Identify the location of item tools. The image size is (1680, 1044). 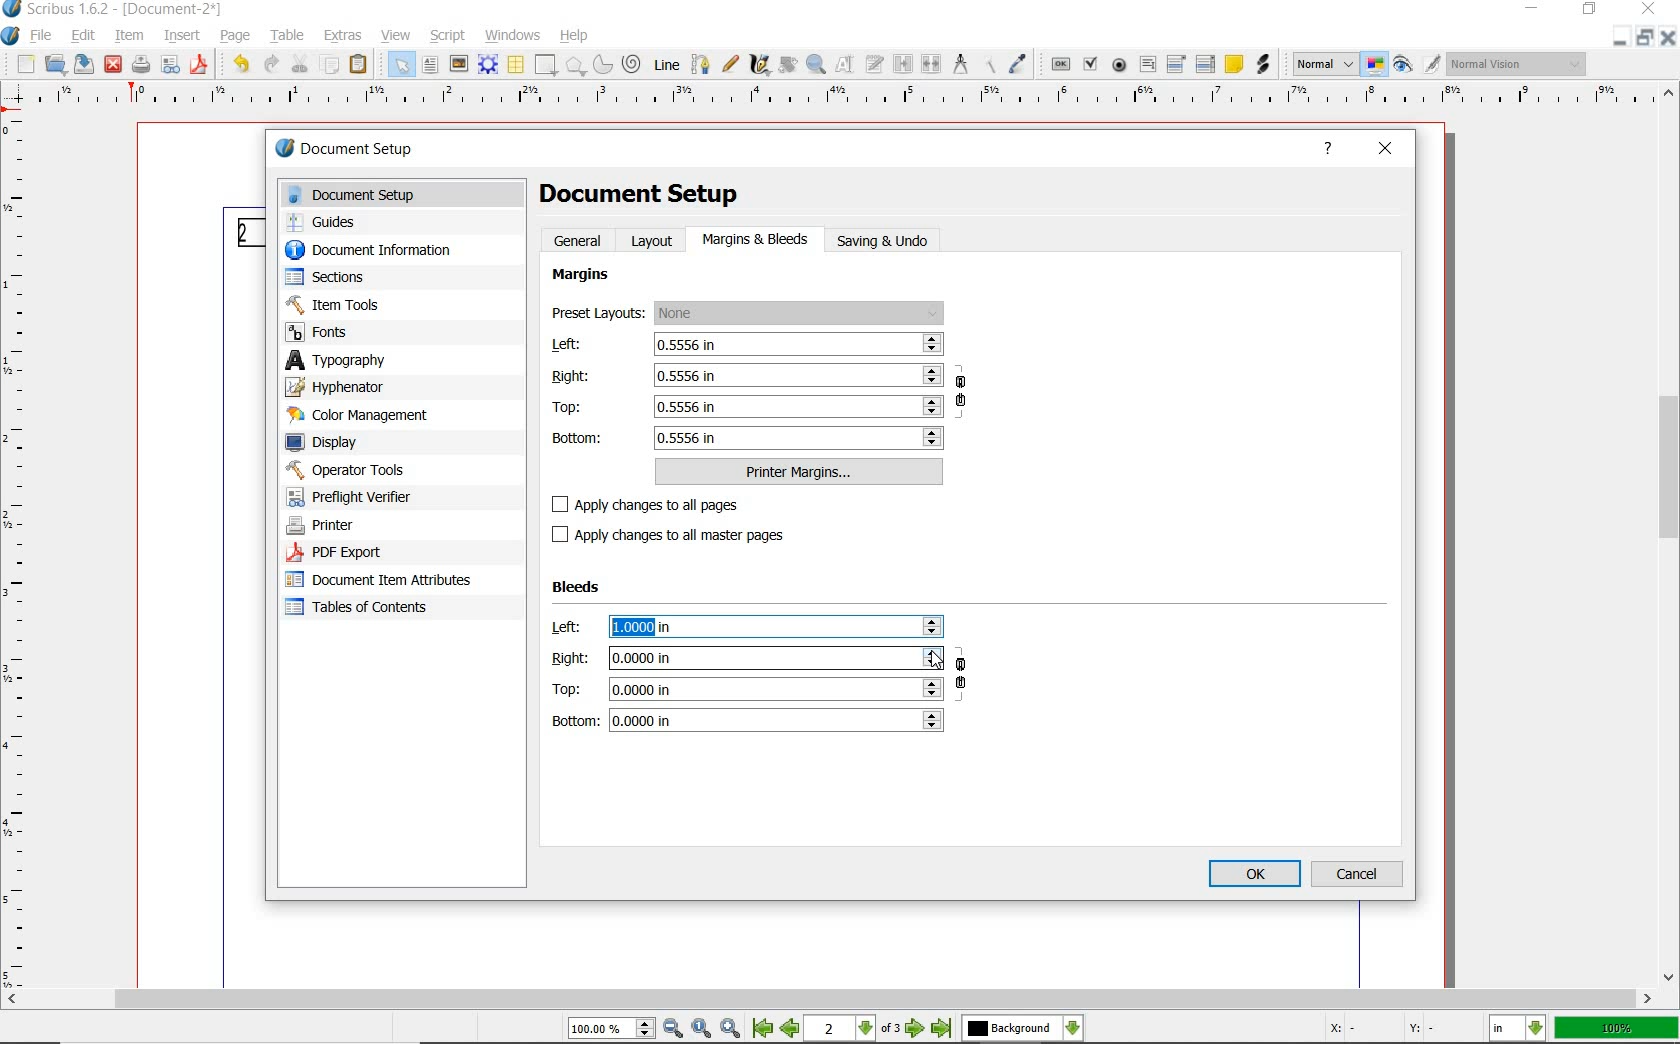
(337, 307).